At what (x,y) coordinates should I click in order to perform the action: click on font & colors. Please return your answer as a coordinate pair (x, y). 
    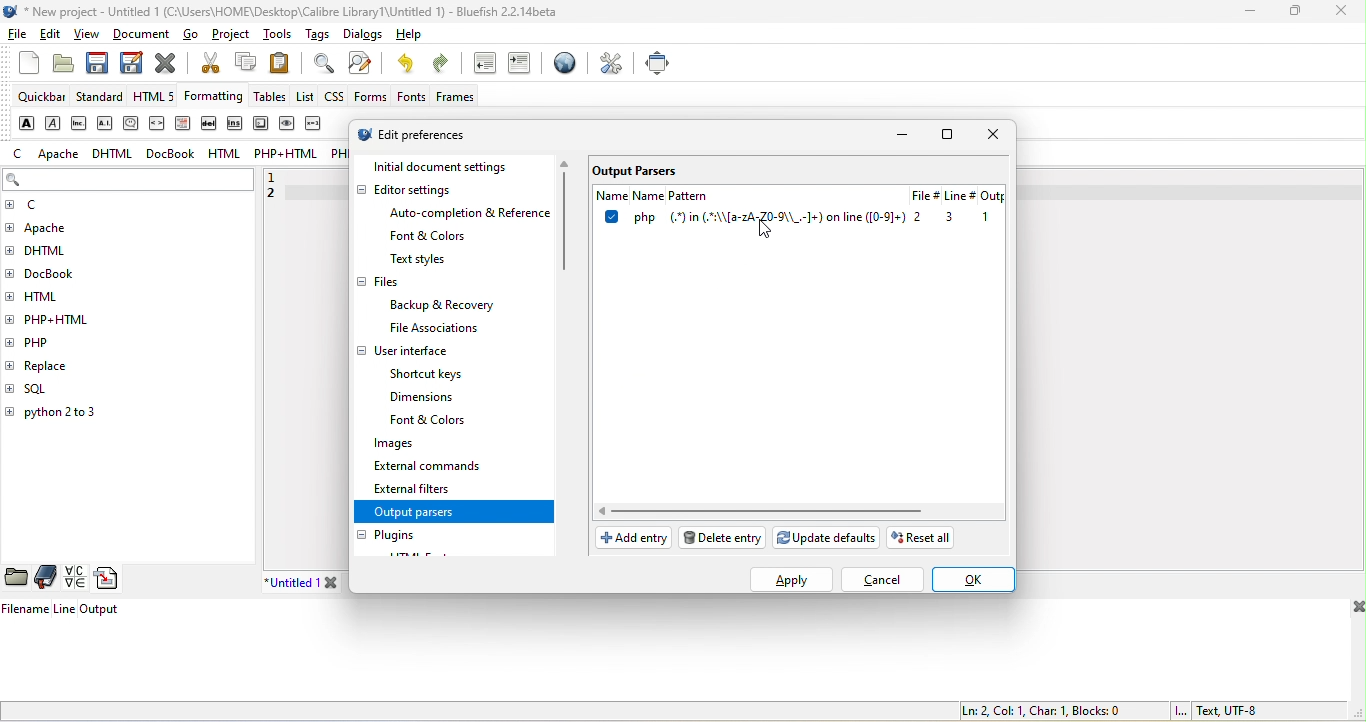
    Looking at the image, I should click on (432, 237).